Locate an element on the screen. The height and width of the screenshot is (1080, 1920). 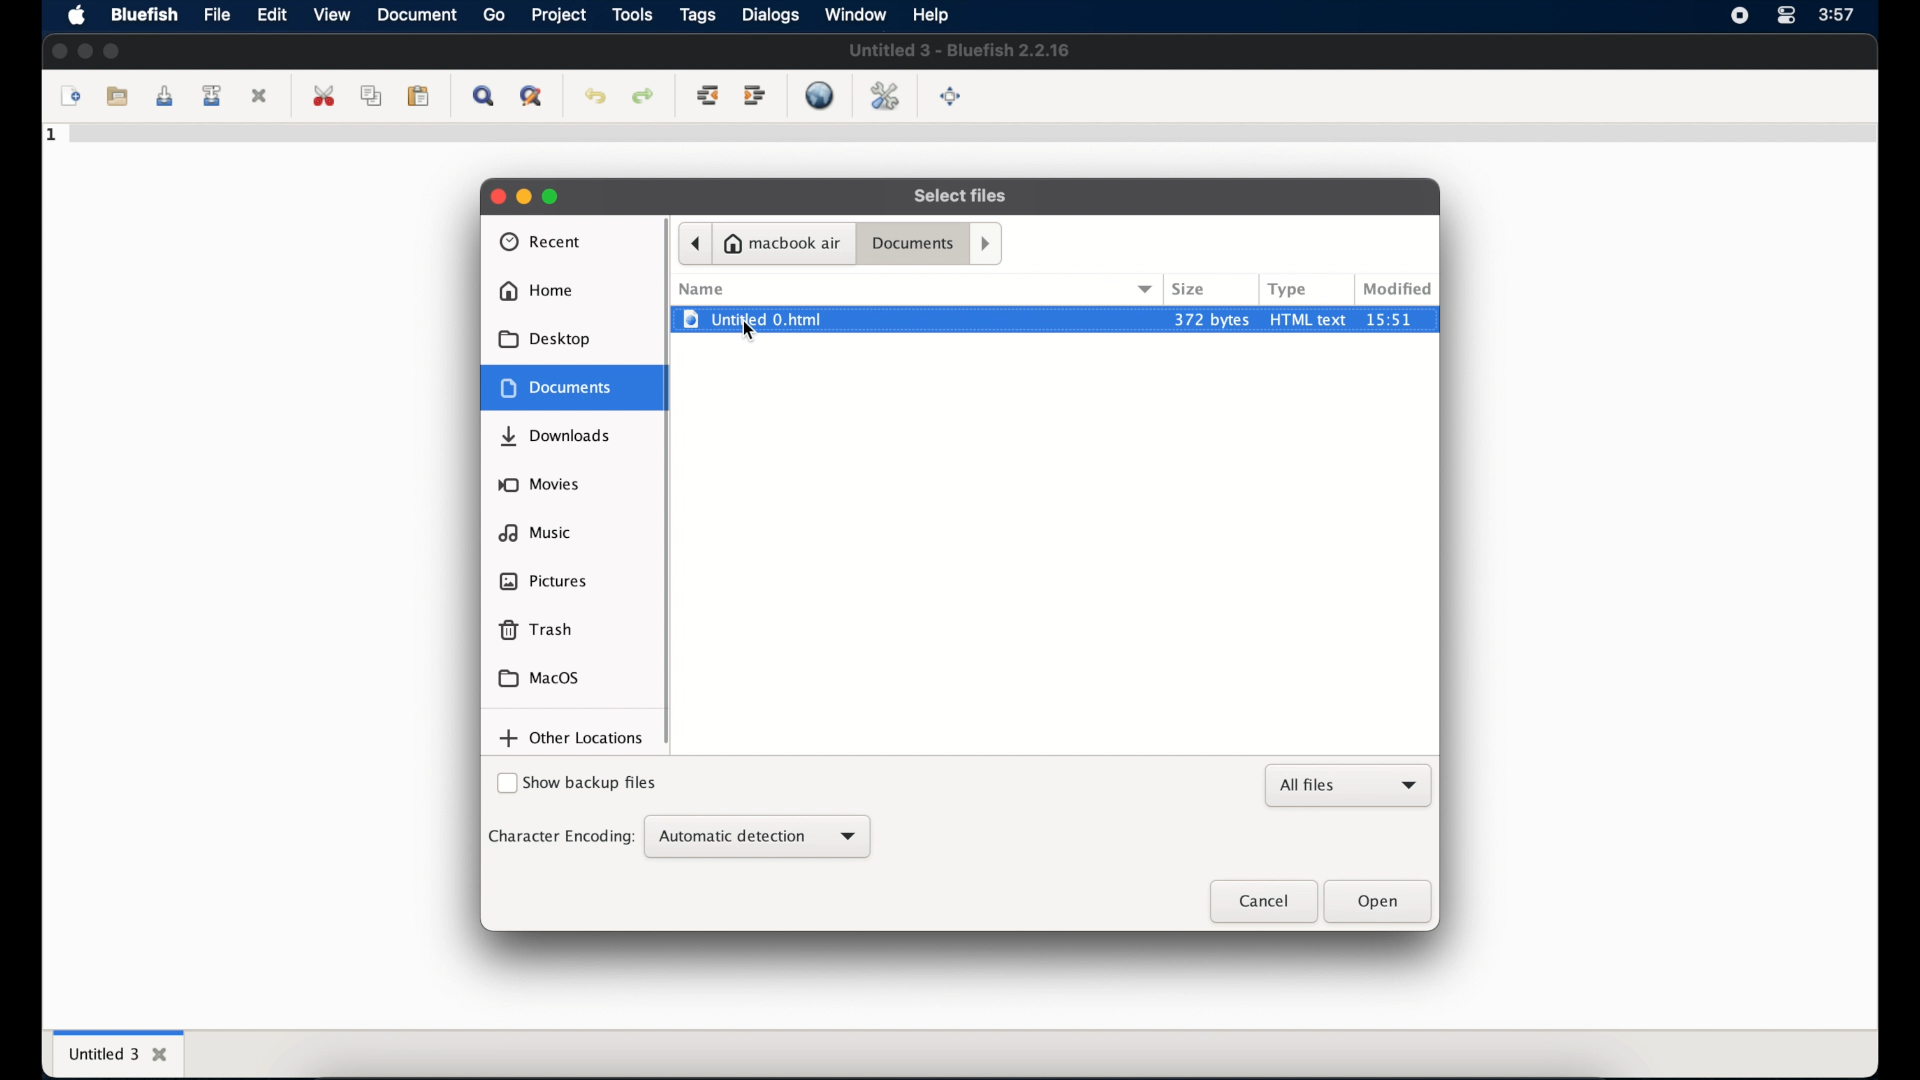
maximize is located at coordinates (553, 196).